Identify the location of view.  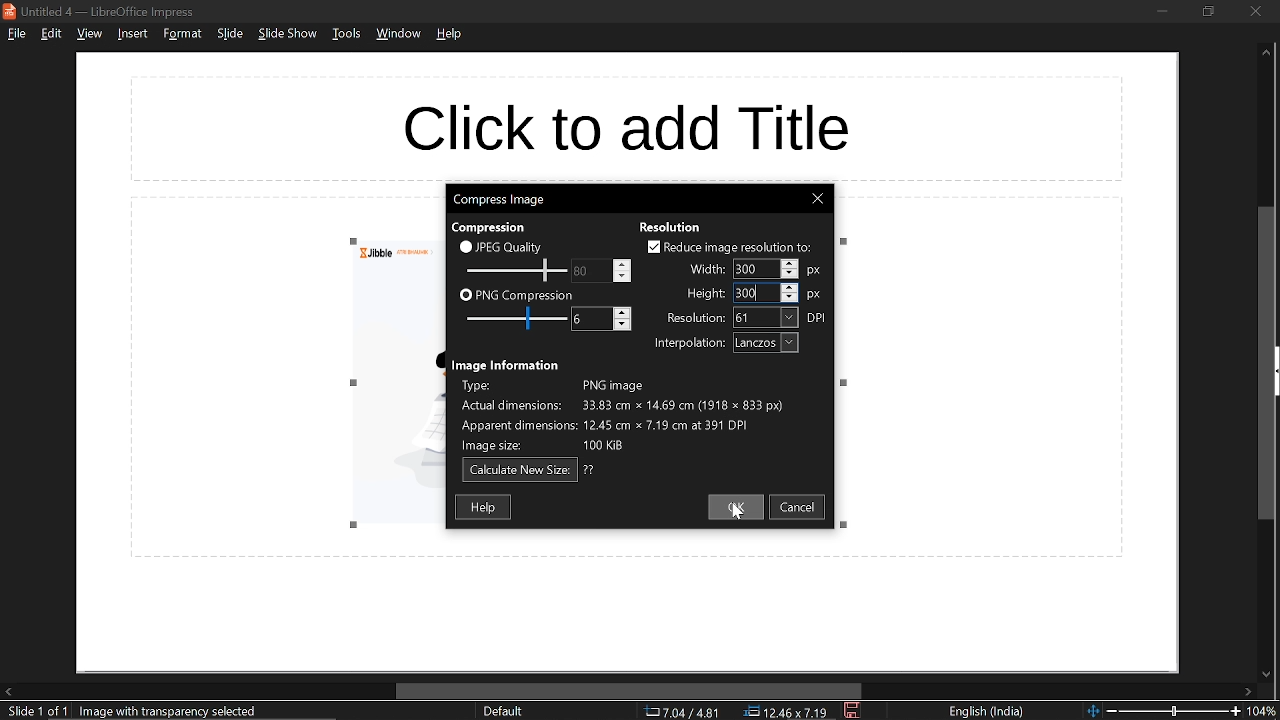
(88, 35).